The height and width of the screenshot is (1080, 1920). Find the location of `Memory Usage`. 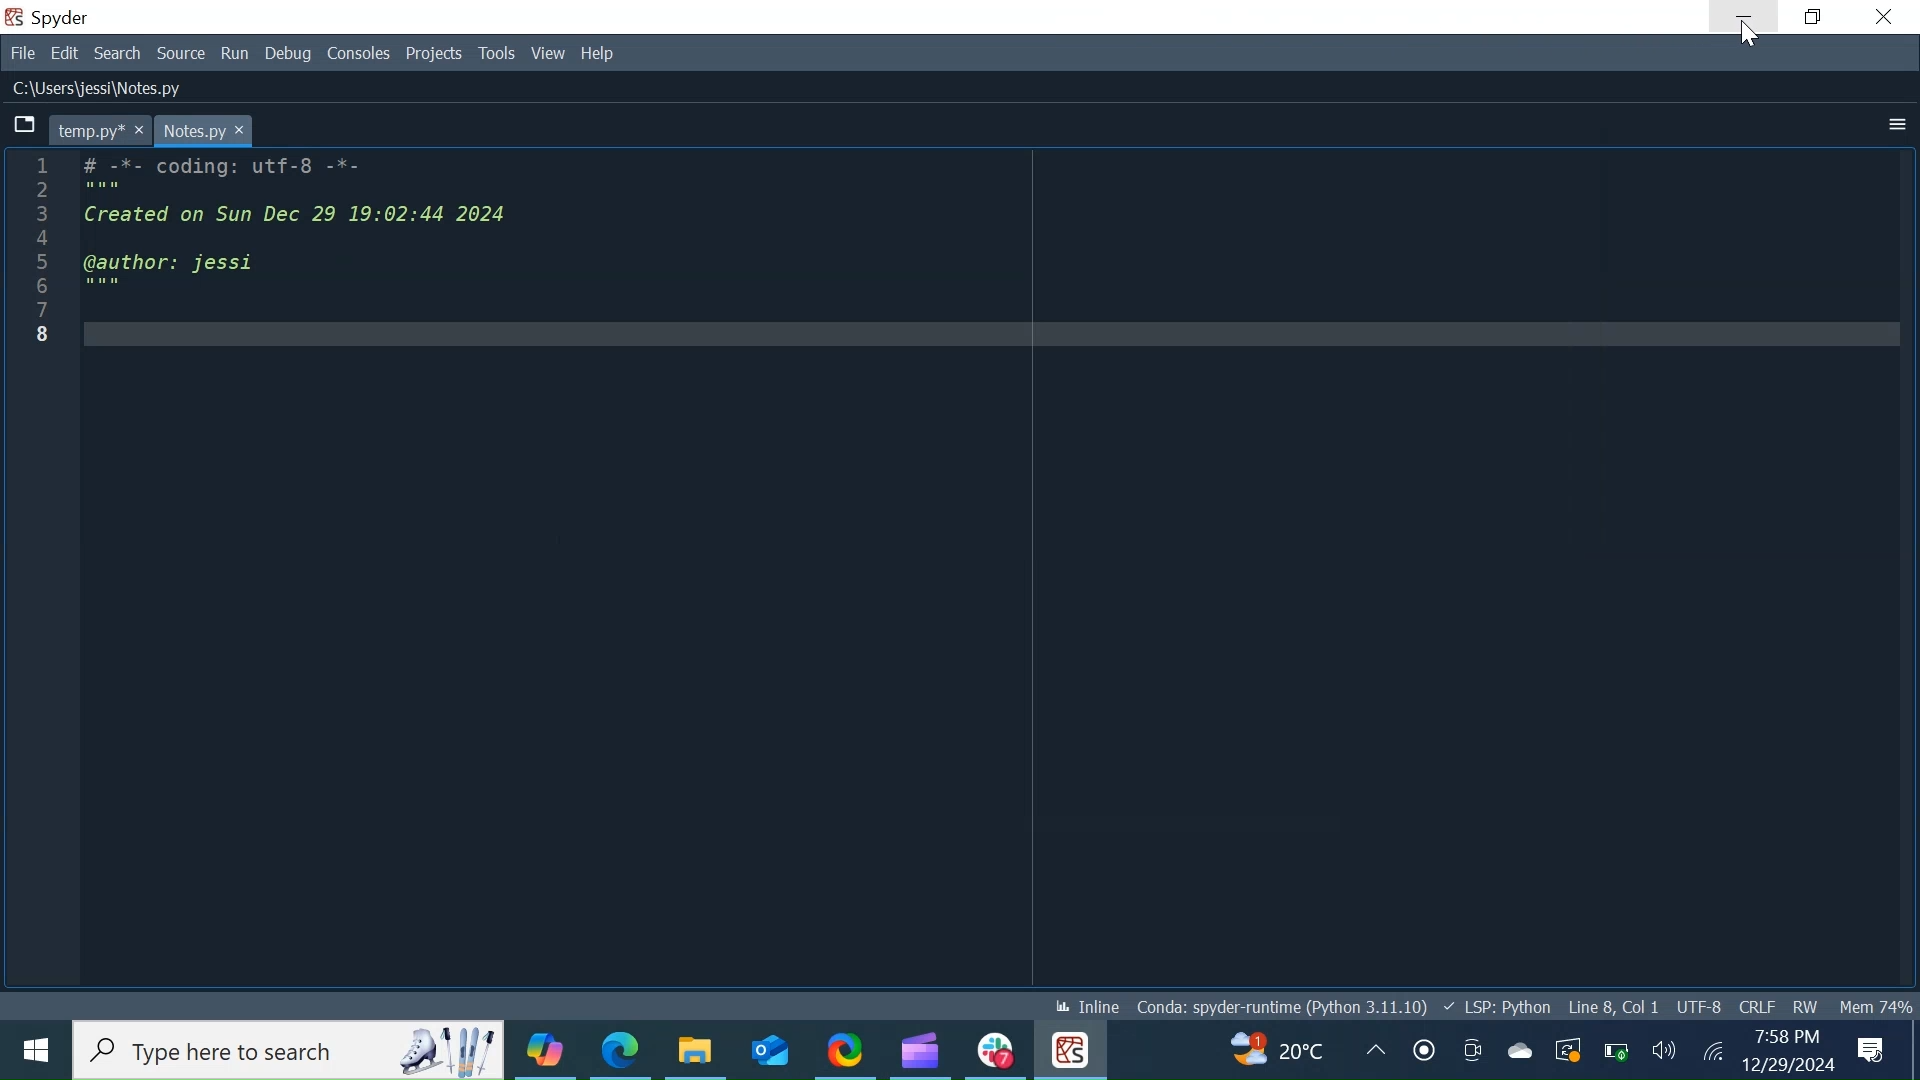

Memory Usage is located at coordinates (1871, 1007).